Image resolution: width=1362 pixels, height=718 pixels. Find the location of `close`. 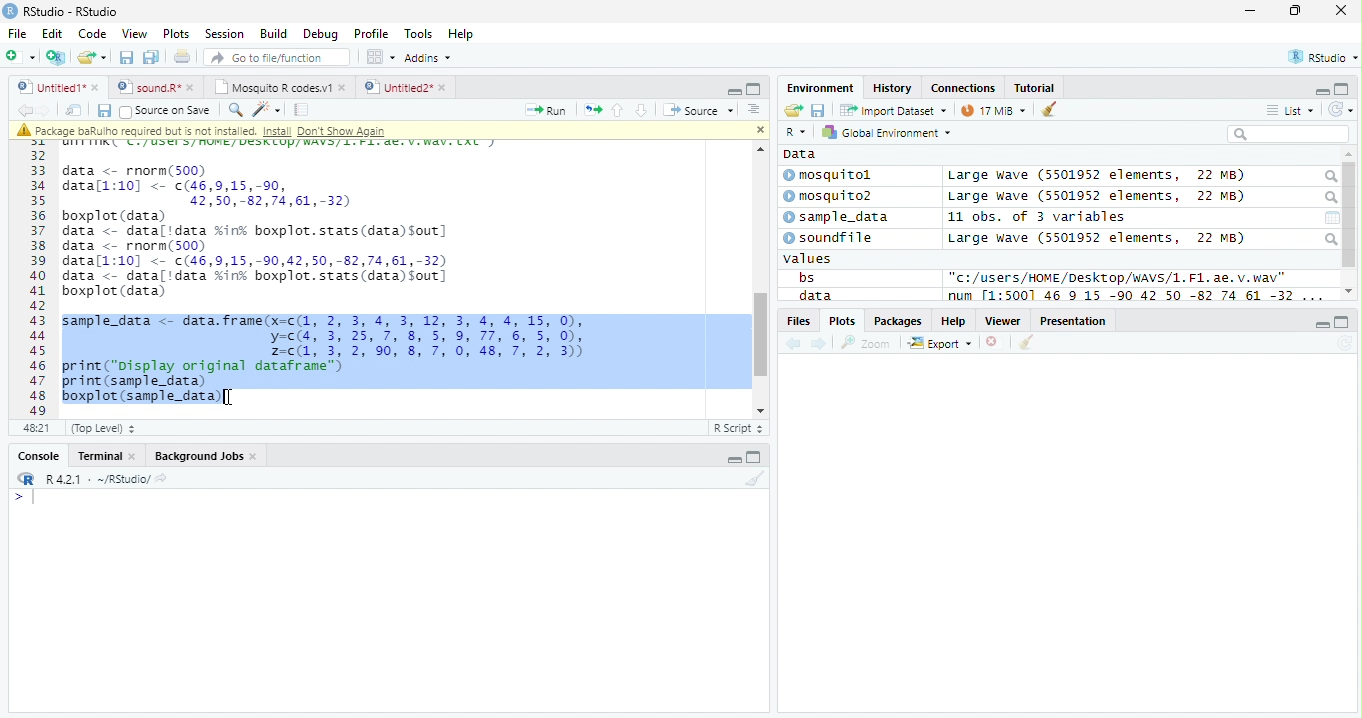

close is located at coordinates (759, 130).